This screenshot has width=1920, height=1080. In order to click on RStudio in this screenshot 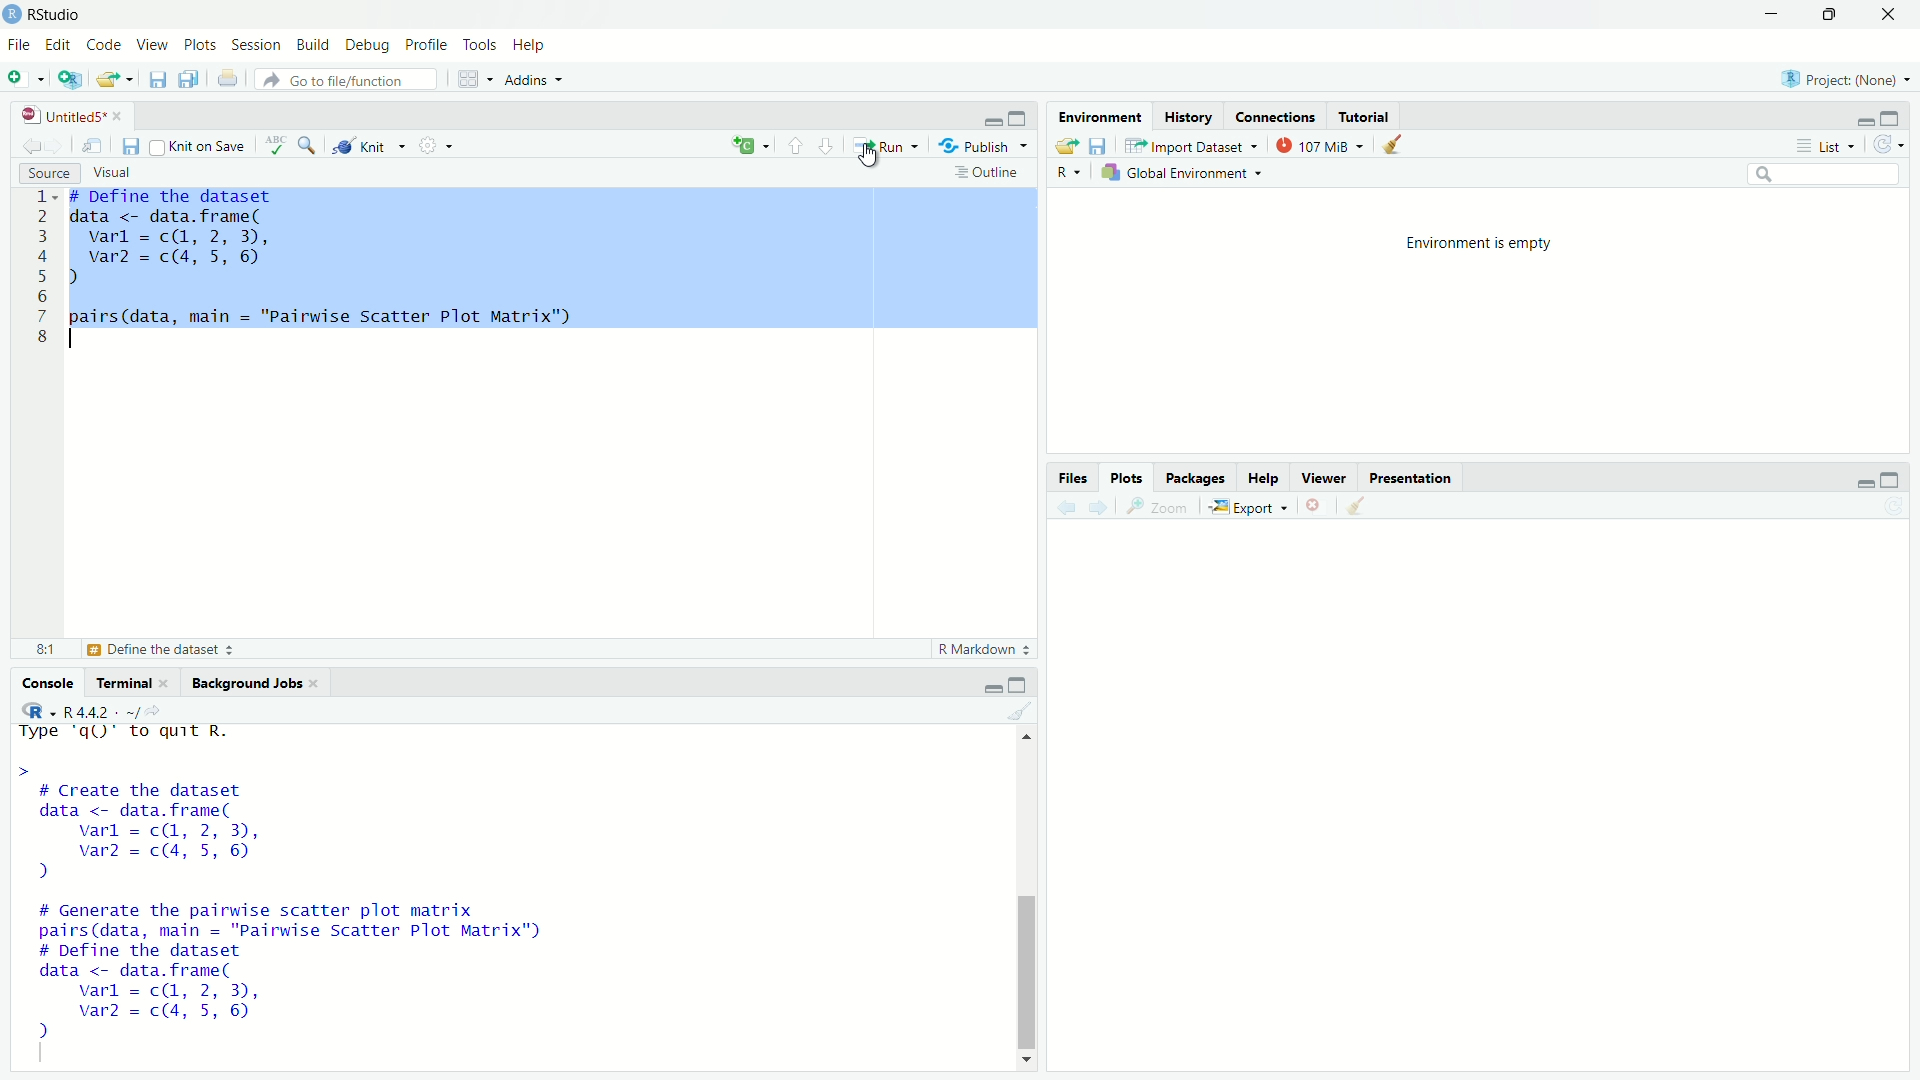, I will do `click(50, 15)`.